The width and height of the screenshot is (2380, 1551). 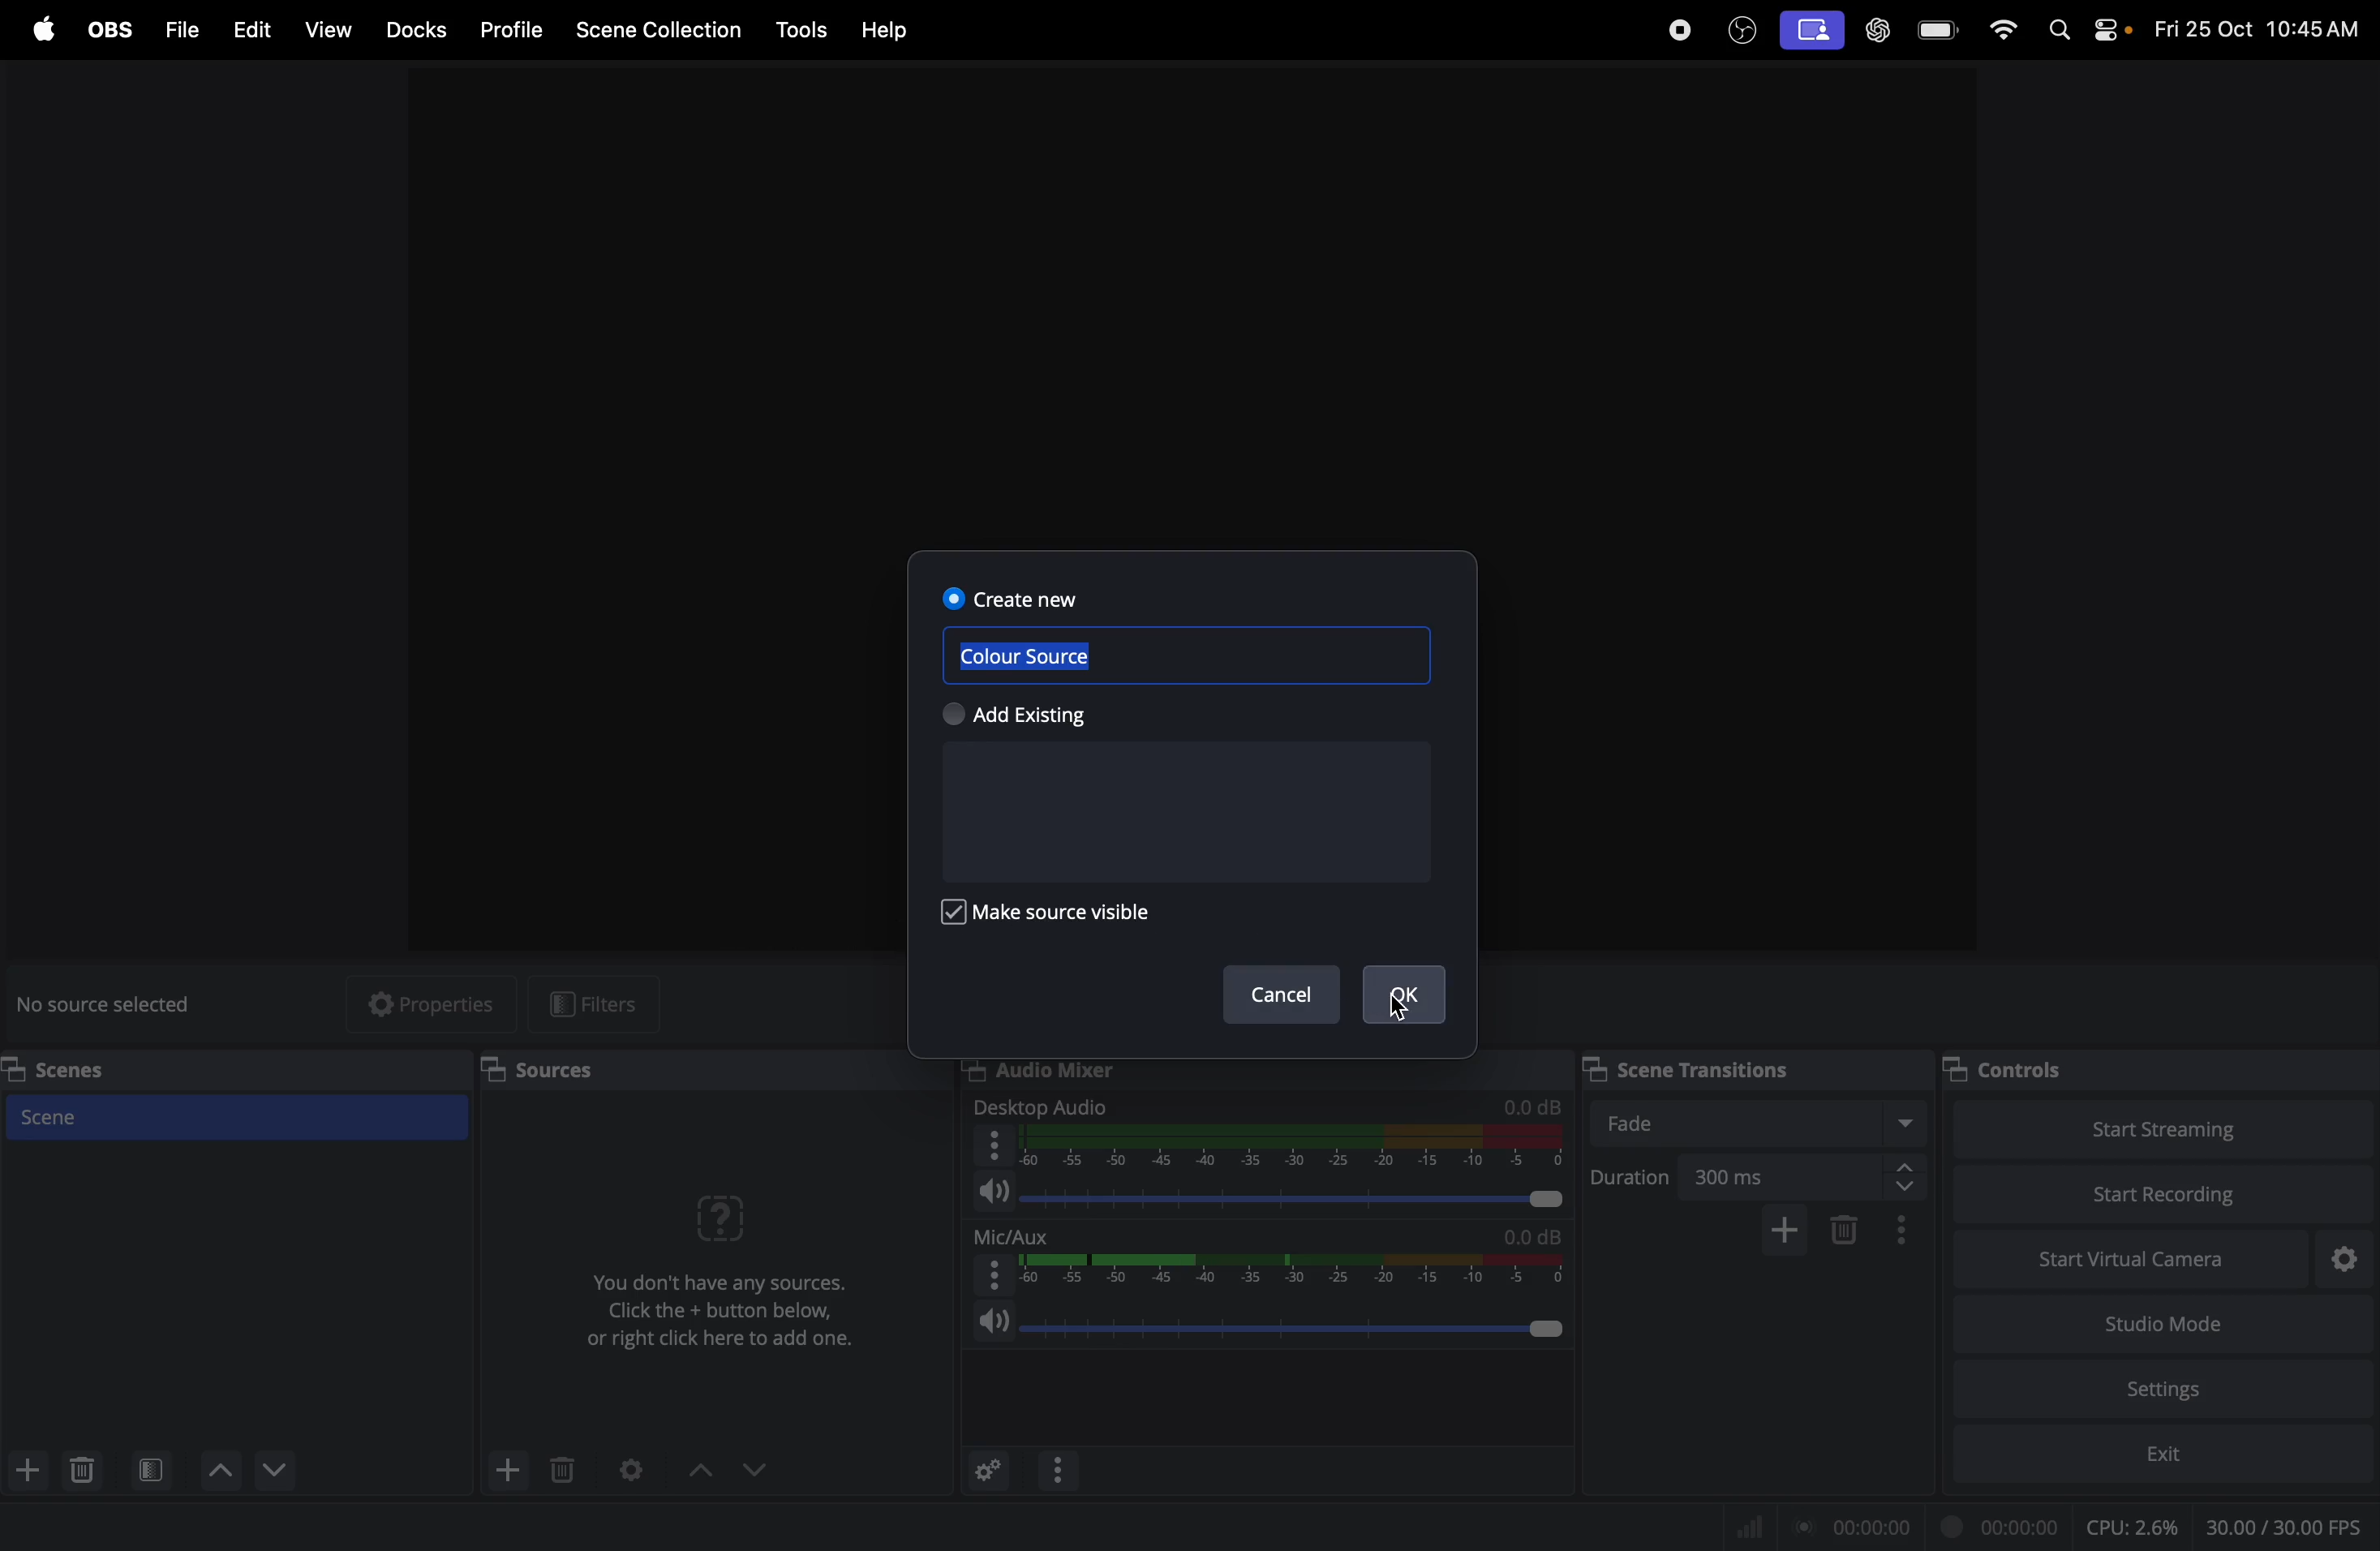 What do you see at coordinates (560, 1471) in the screenshot?
I see `delete` at bounding box center [560, 1471].